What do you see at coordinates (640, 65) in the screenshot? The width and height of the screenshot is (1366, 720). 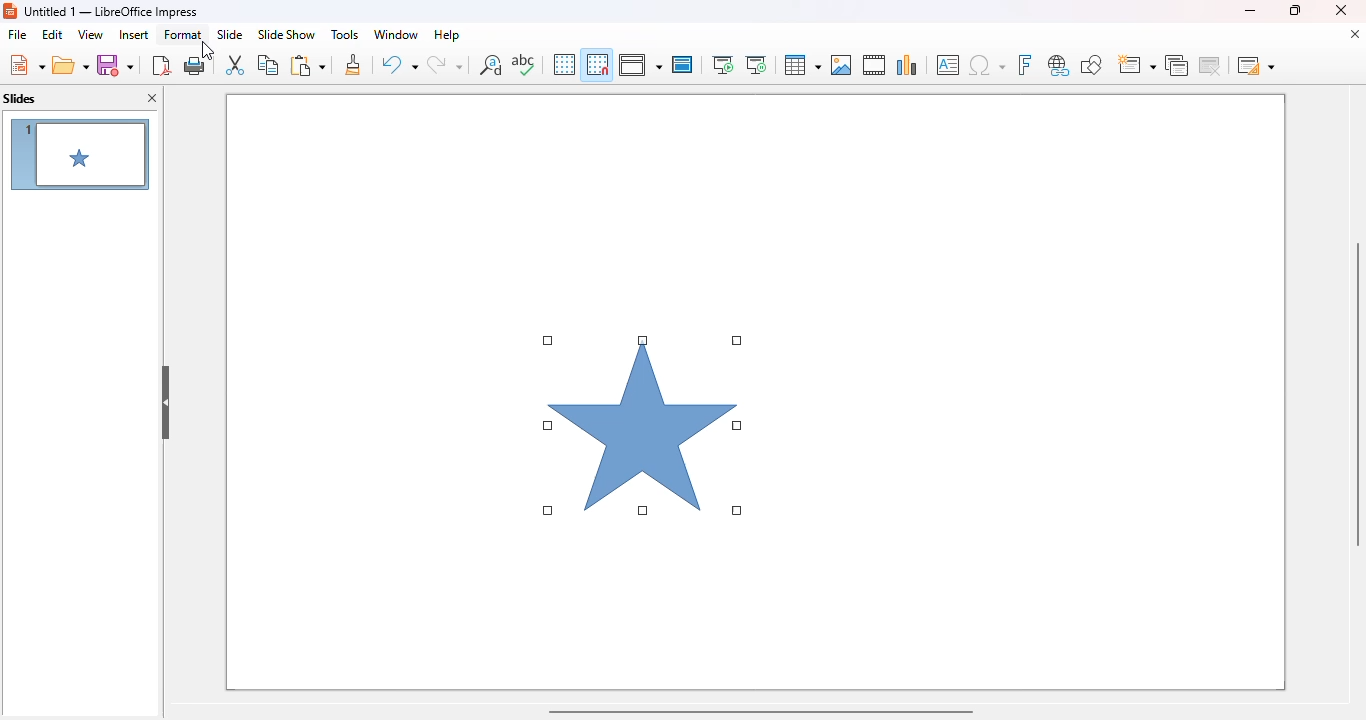 I see `display views` at bounding box center [640, 65].